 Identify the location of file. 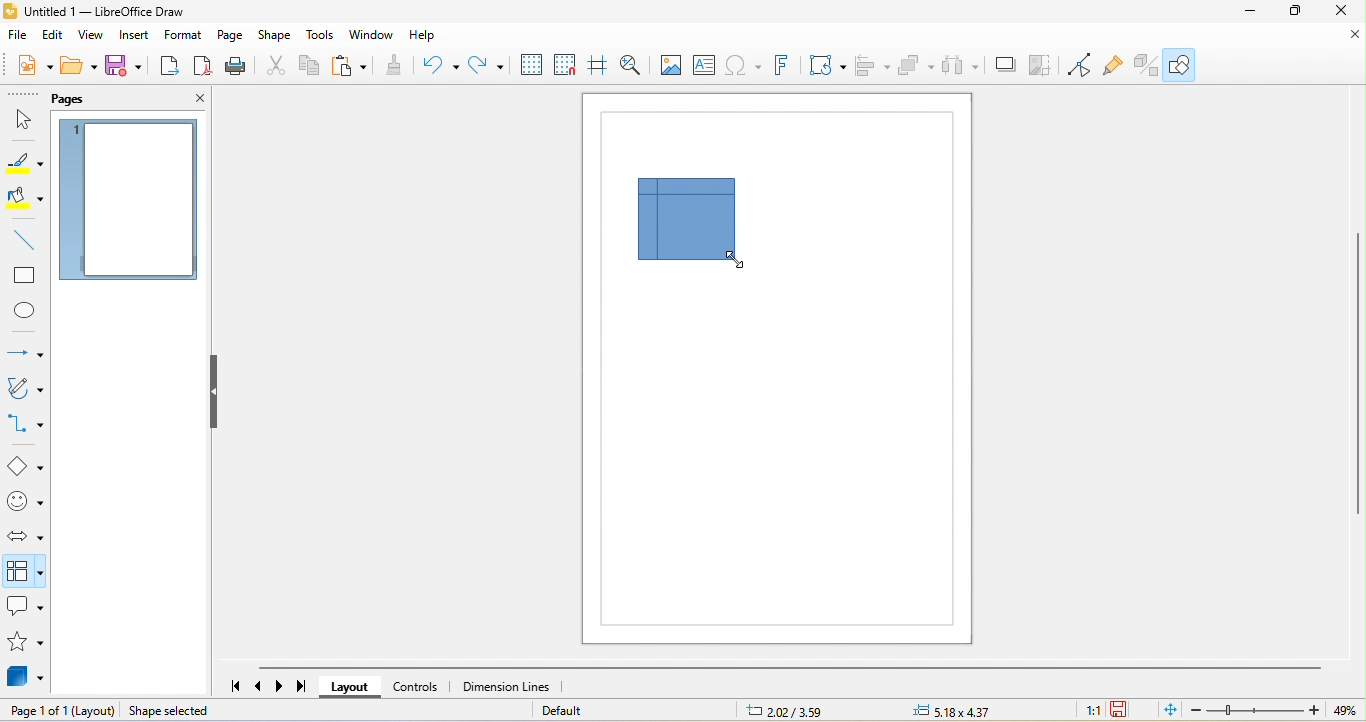
(20, 37).